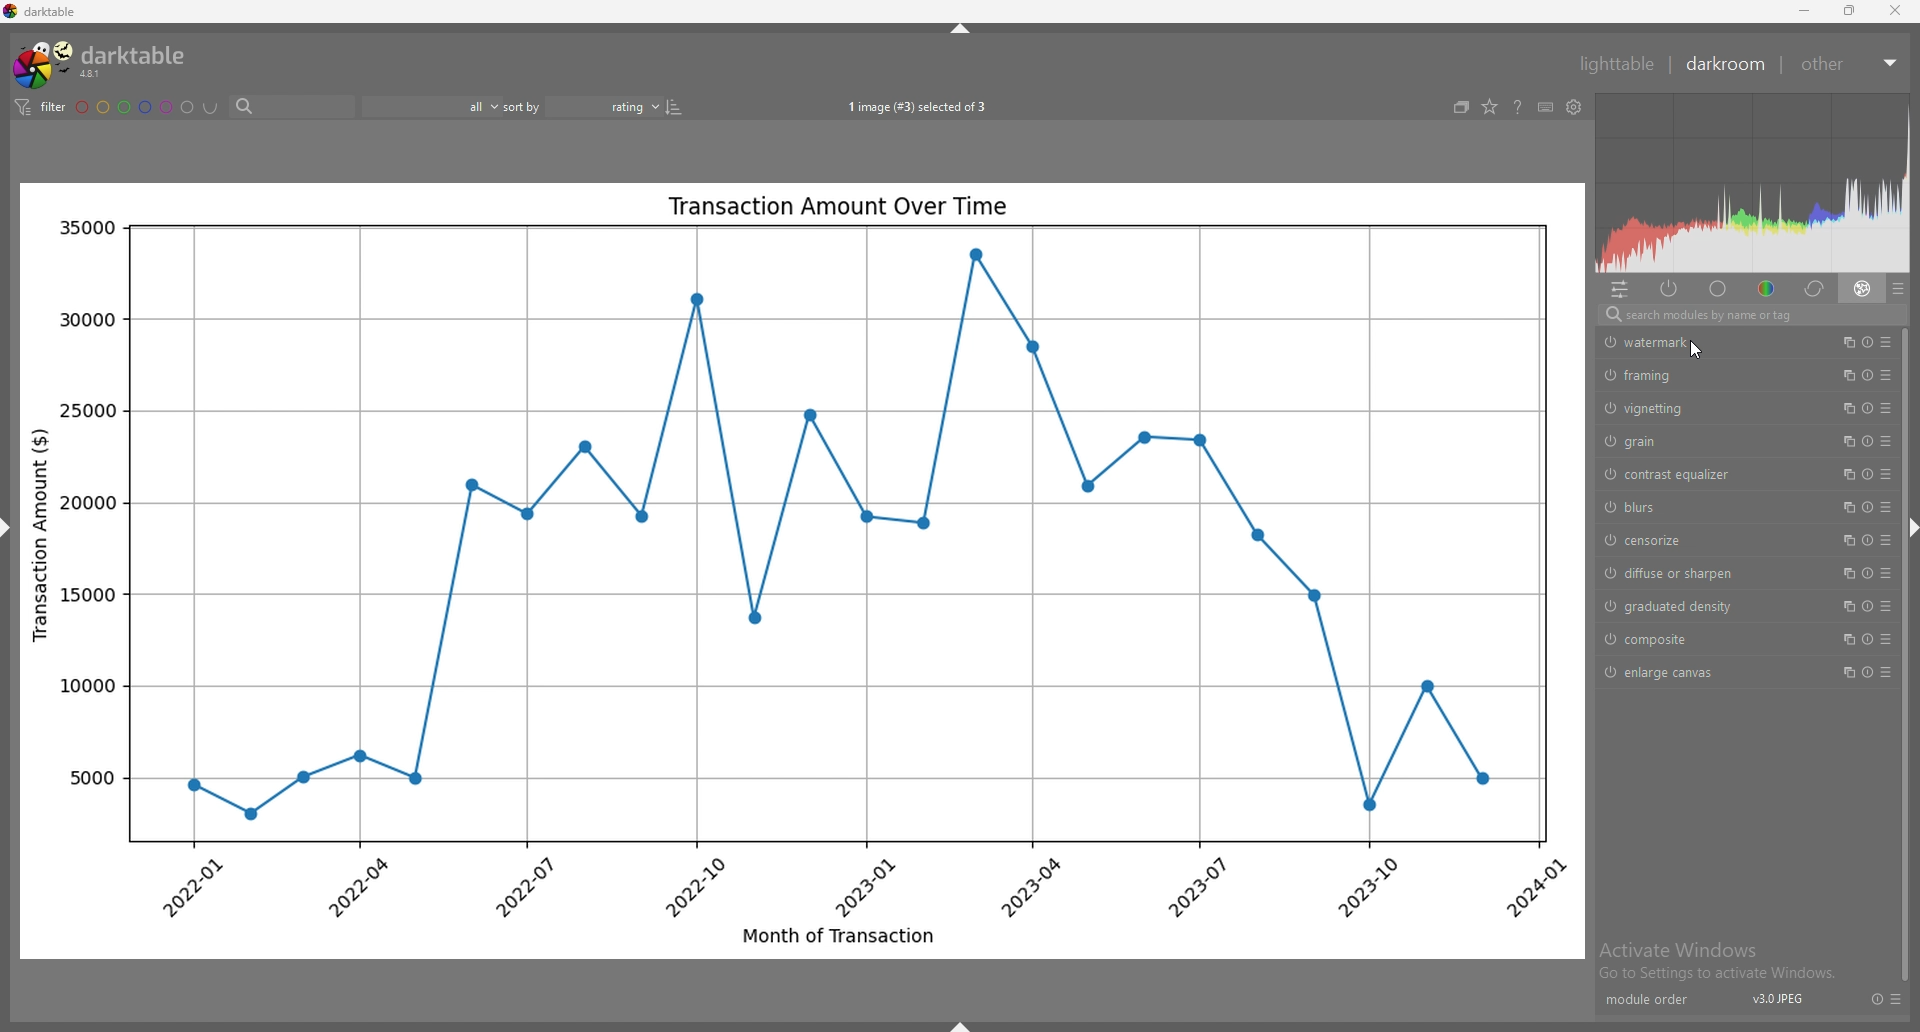 The height and width of the screenshot is (1032, 1920). I want to click on reverse sort order, so click(673, 105).